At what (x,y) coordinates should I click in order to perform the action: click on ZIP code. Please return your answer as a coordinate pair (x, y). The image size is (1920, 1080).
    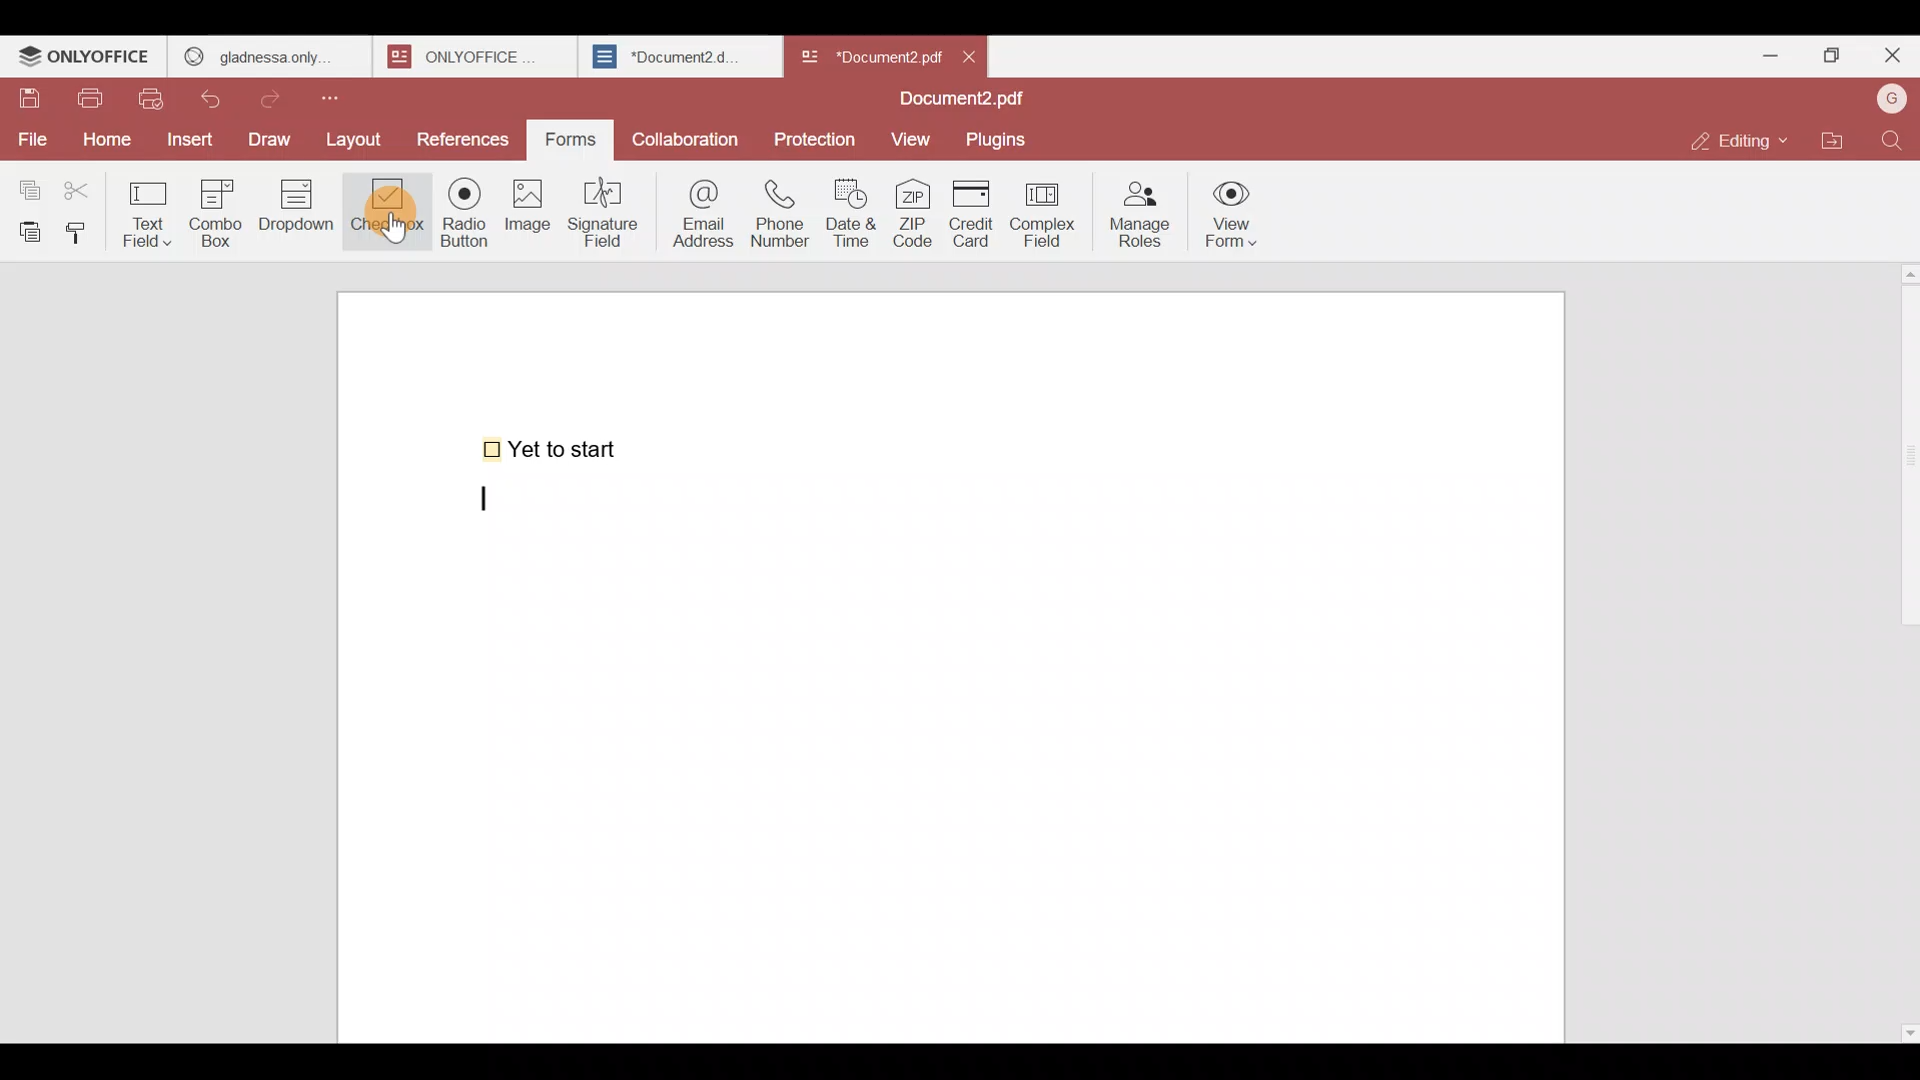
    Looking at the image, I should click on (912, 215).